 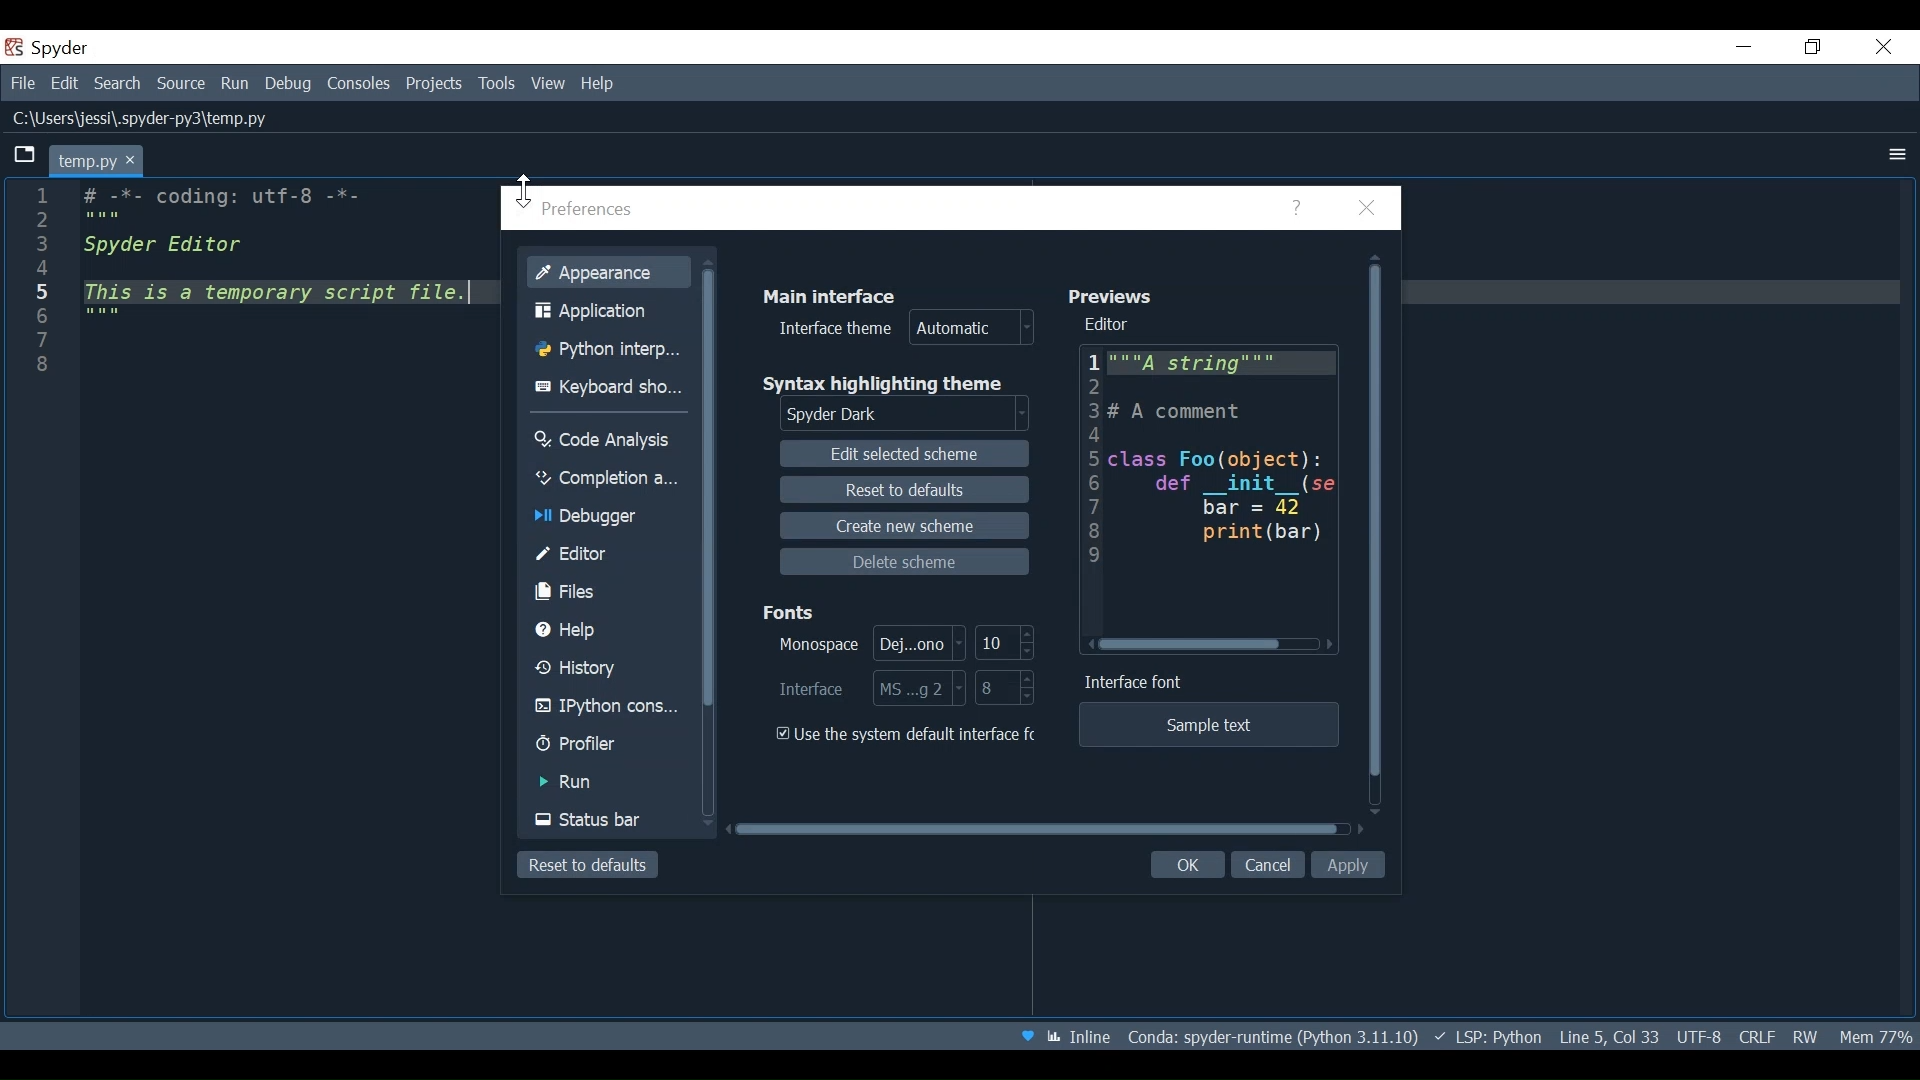 I want to click on Help, so click(x=599, y=84).